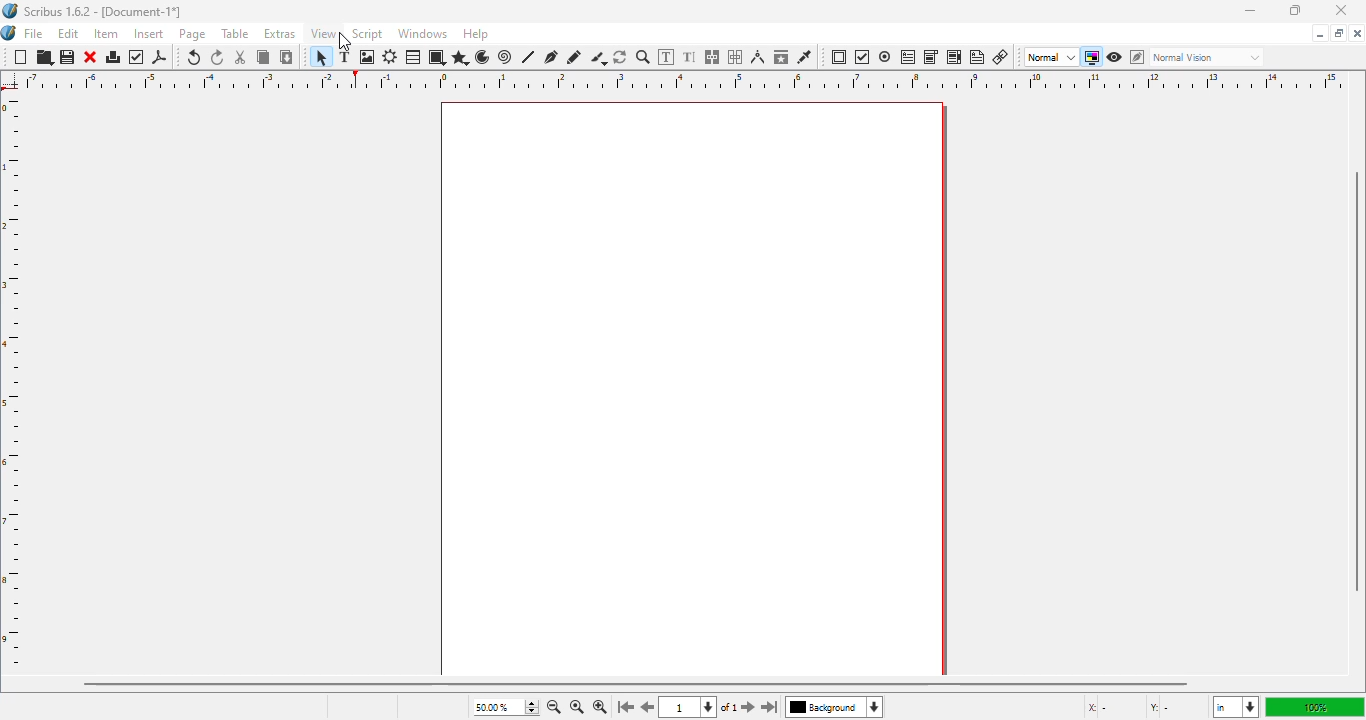  Describe the element at coordinates (320, 56) in the screenshot. I see `select item` at that location.